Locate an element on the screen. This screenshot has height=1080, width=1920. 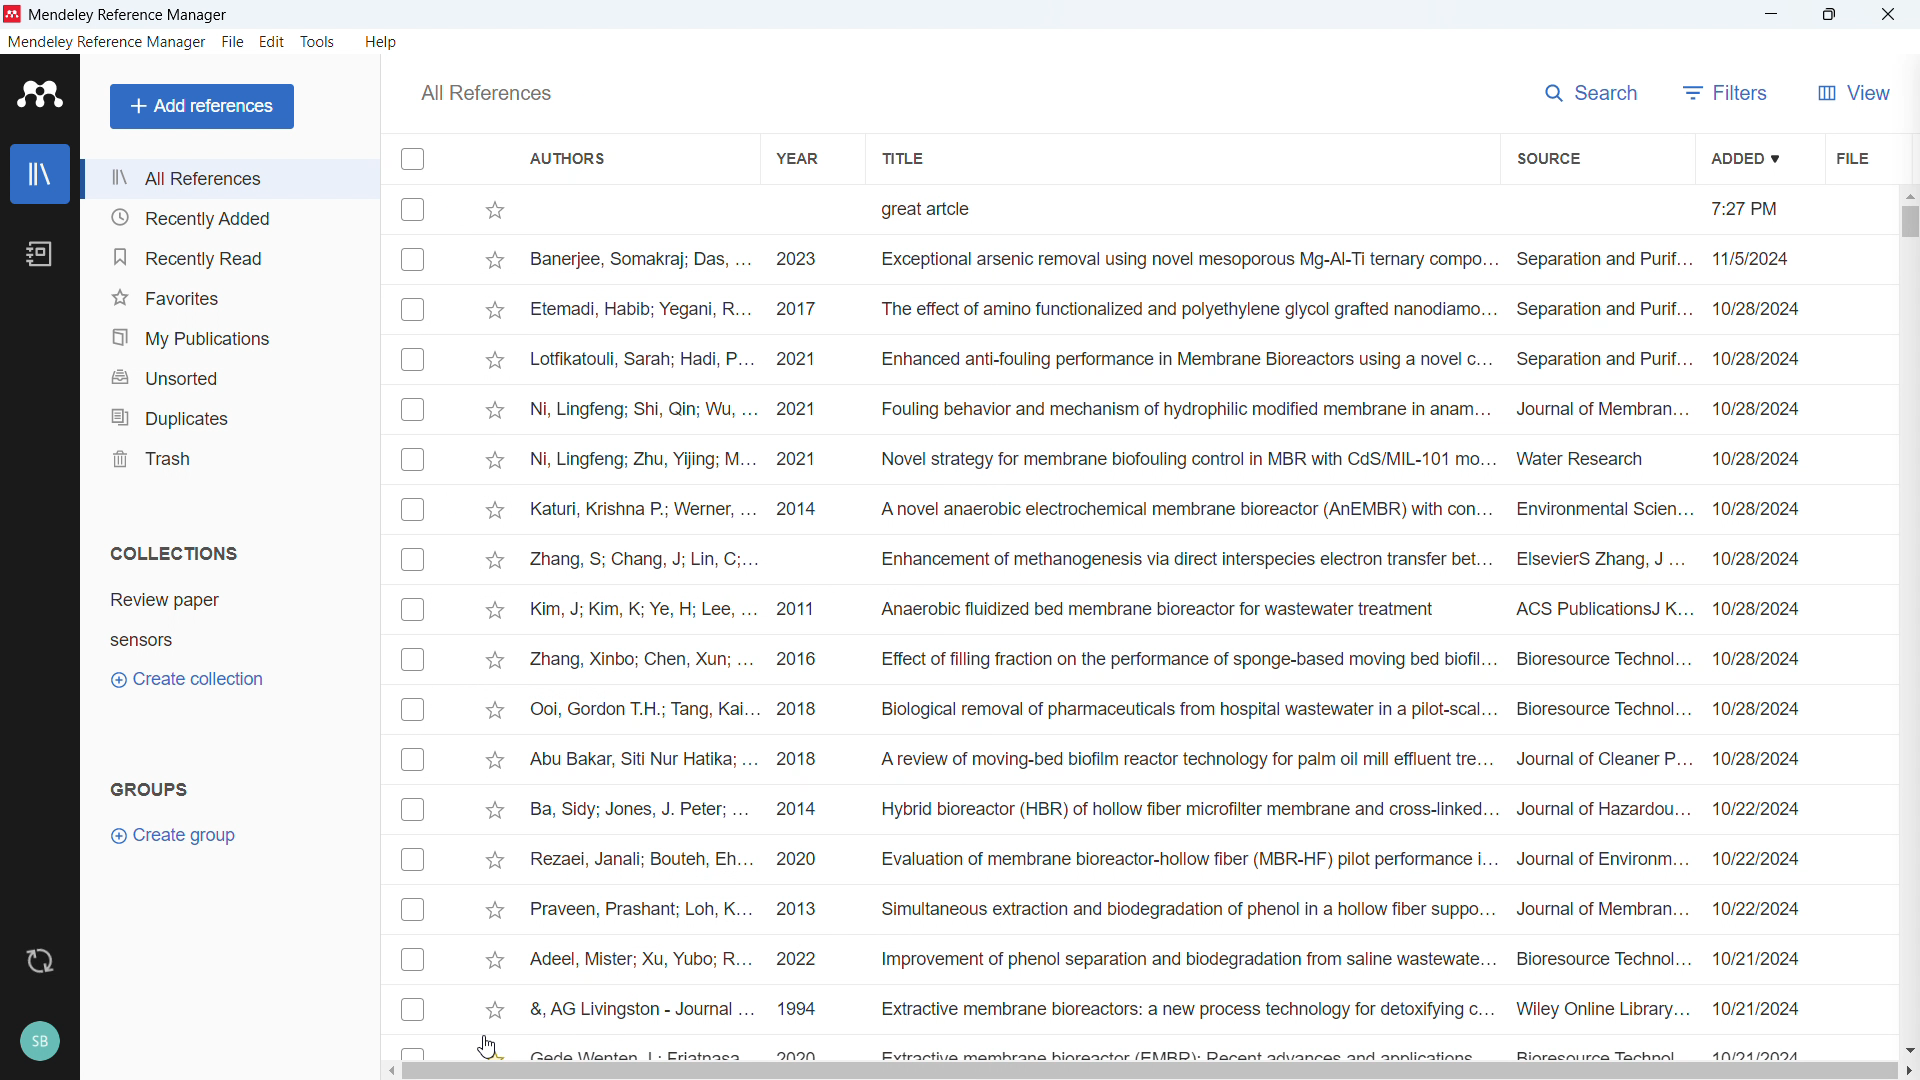
Profile  is located at coordinates (39, 1042).